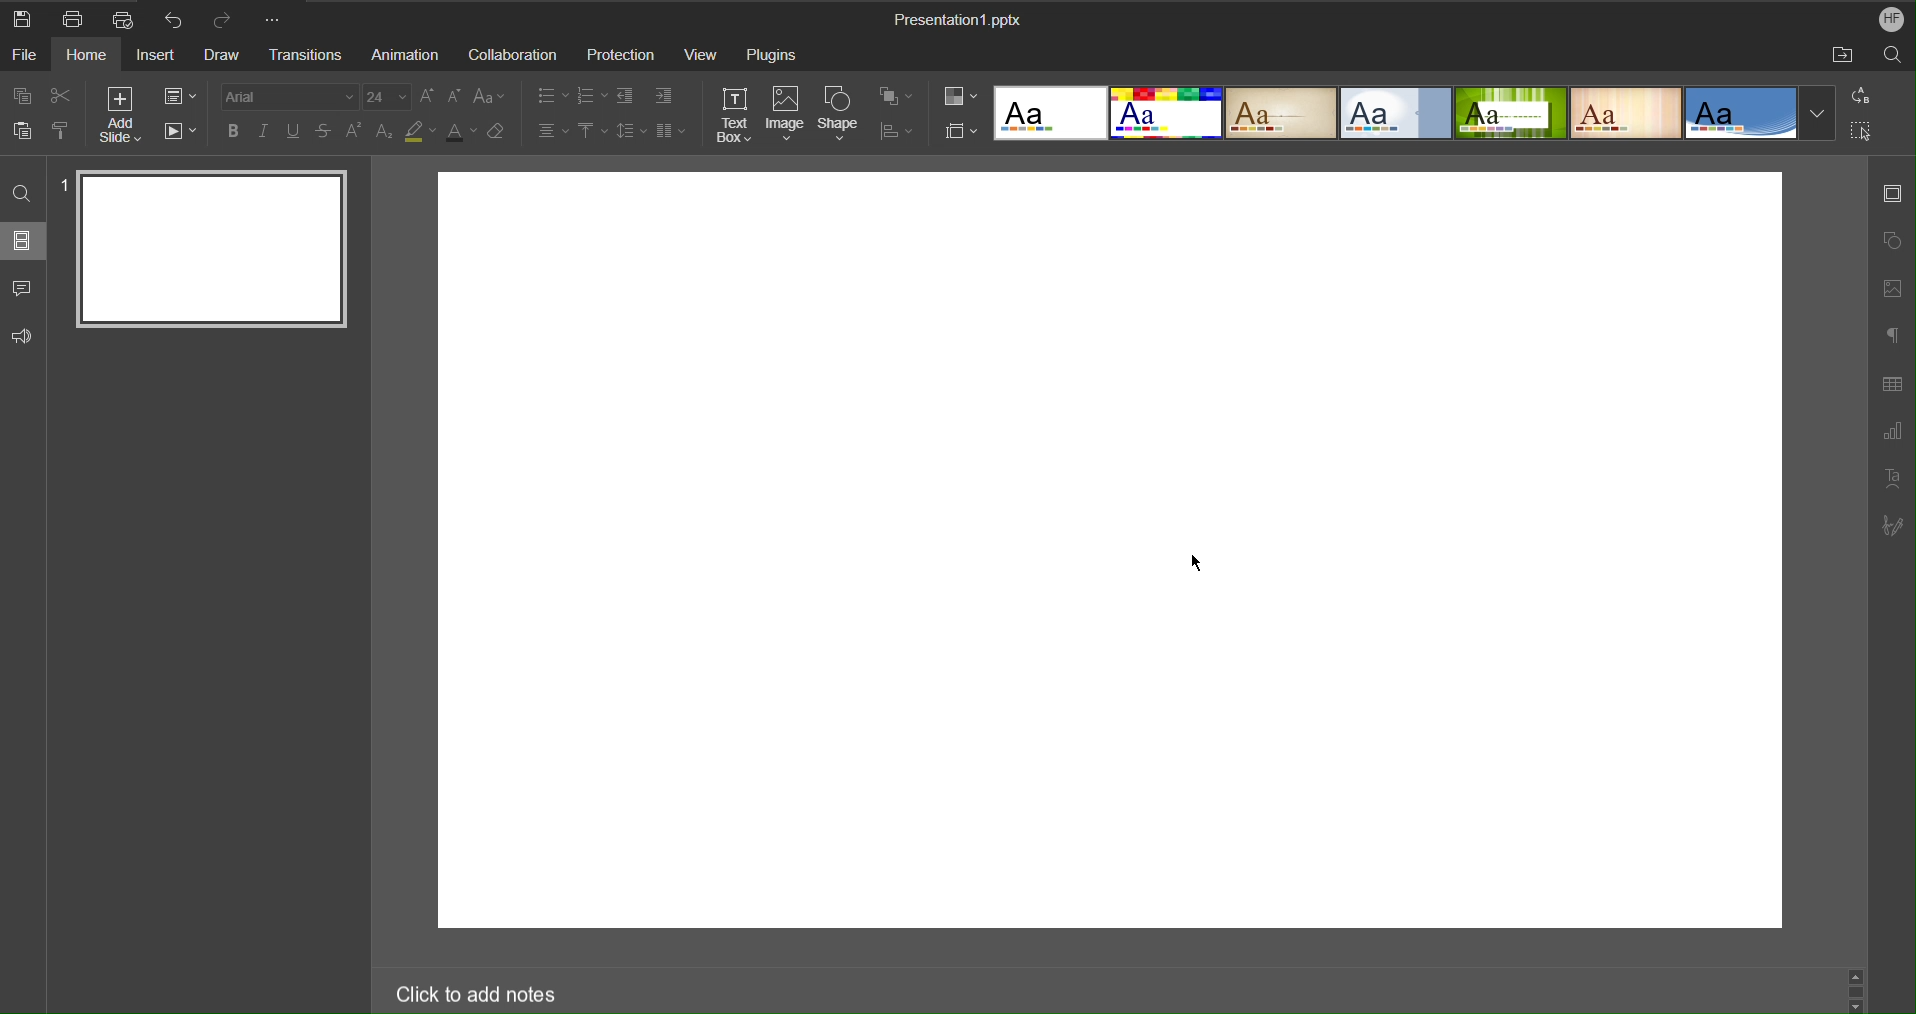  I want to click on Underline, so click(295, 132).